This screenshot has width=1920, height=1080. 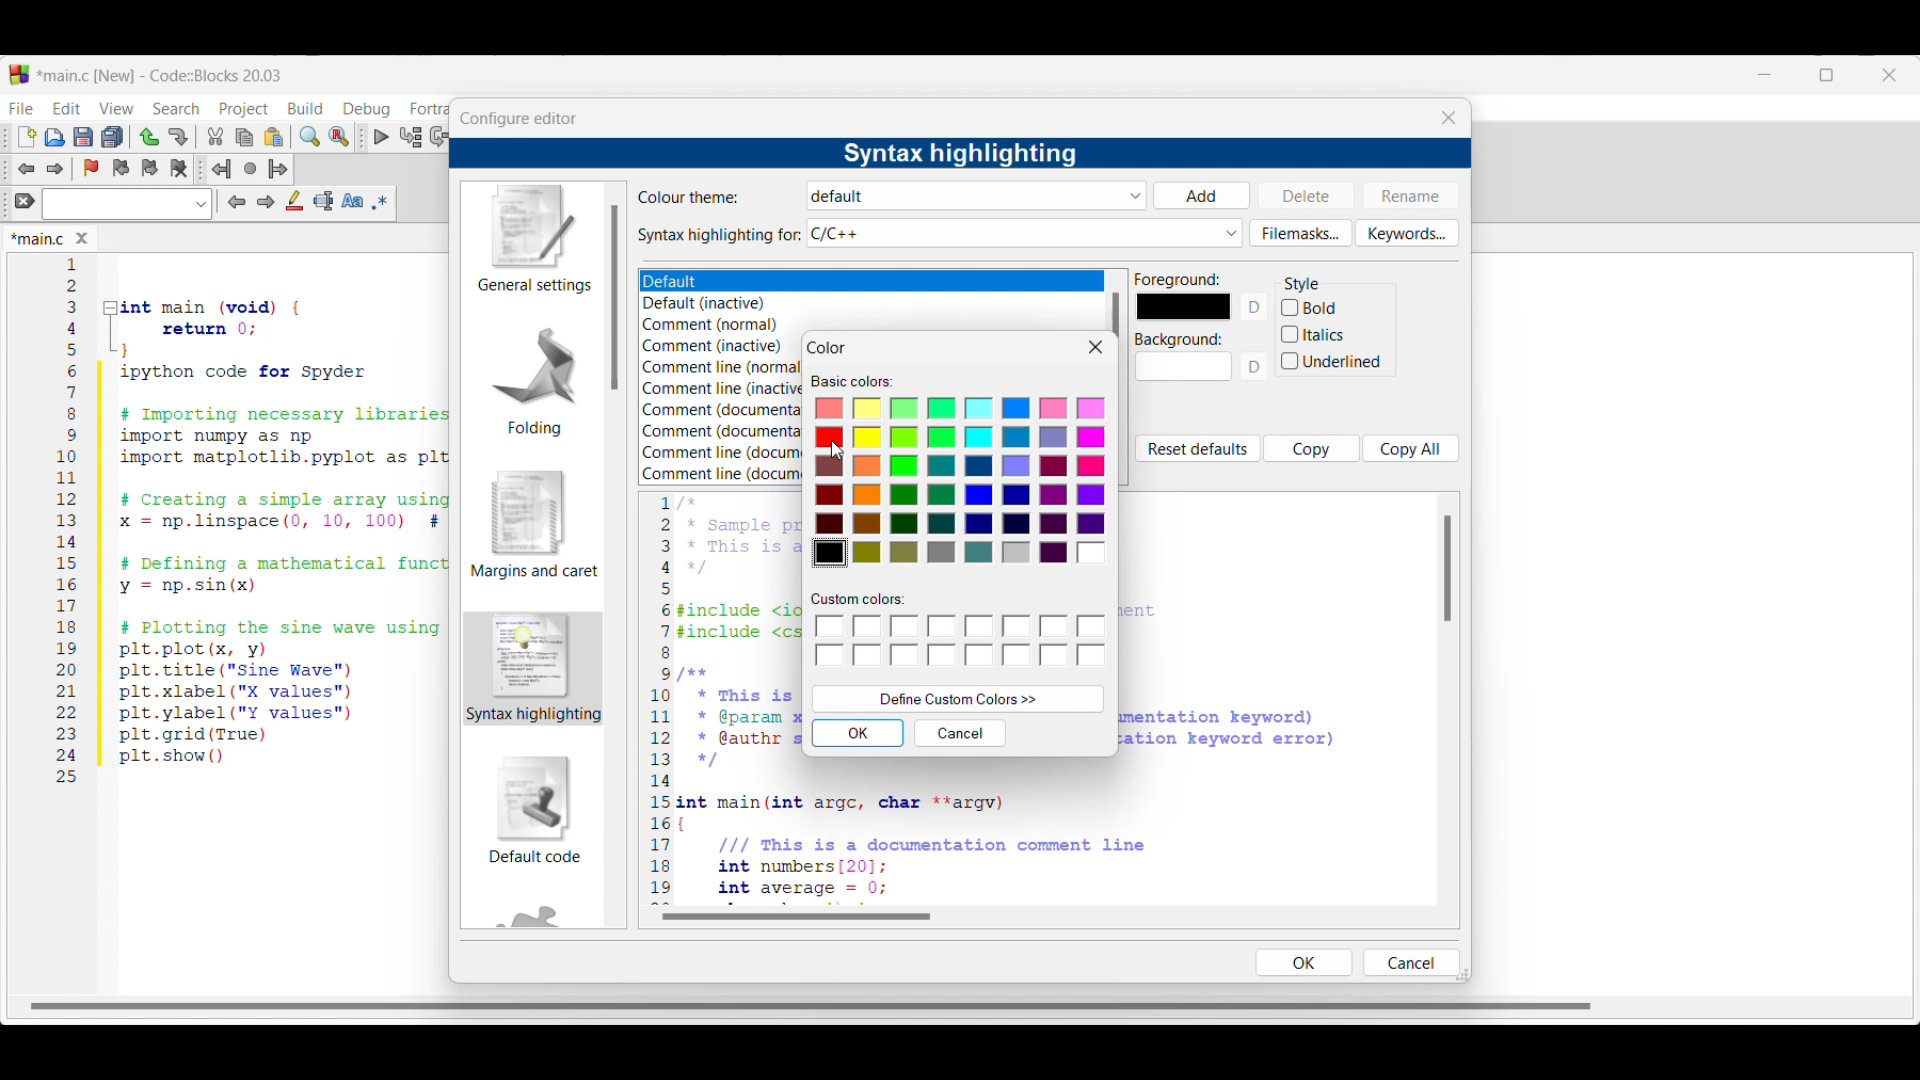 What do you see at coordinates (178, 137) in the screenshot?
I see `Redo` at bounding box center [178, 137].